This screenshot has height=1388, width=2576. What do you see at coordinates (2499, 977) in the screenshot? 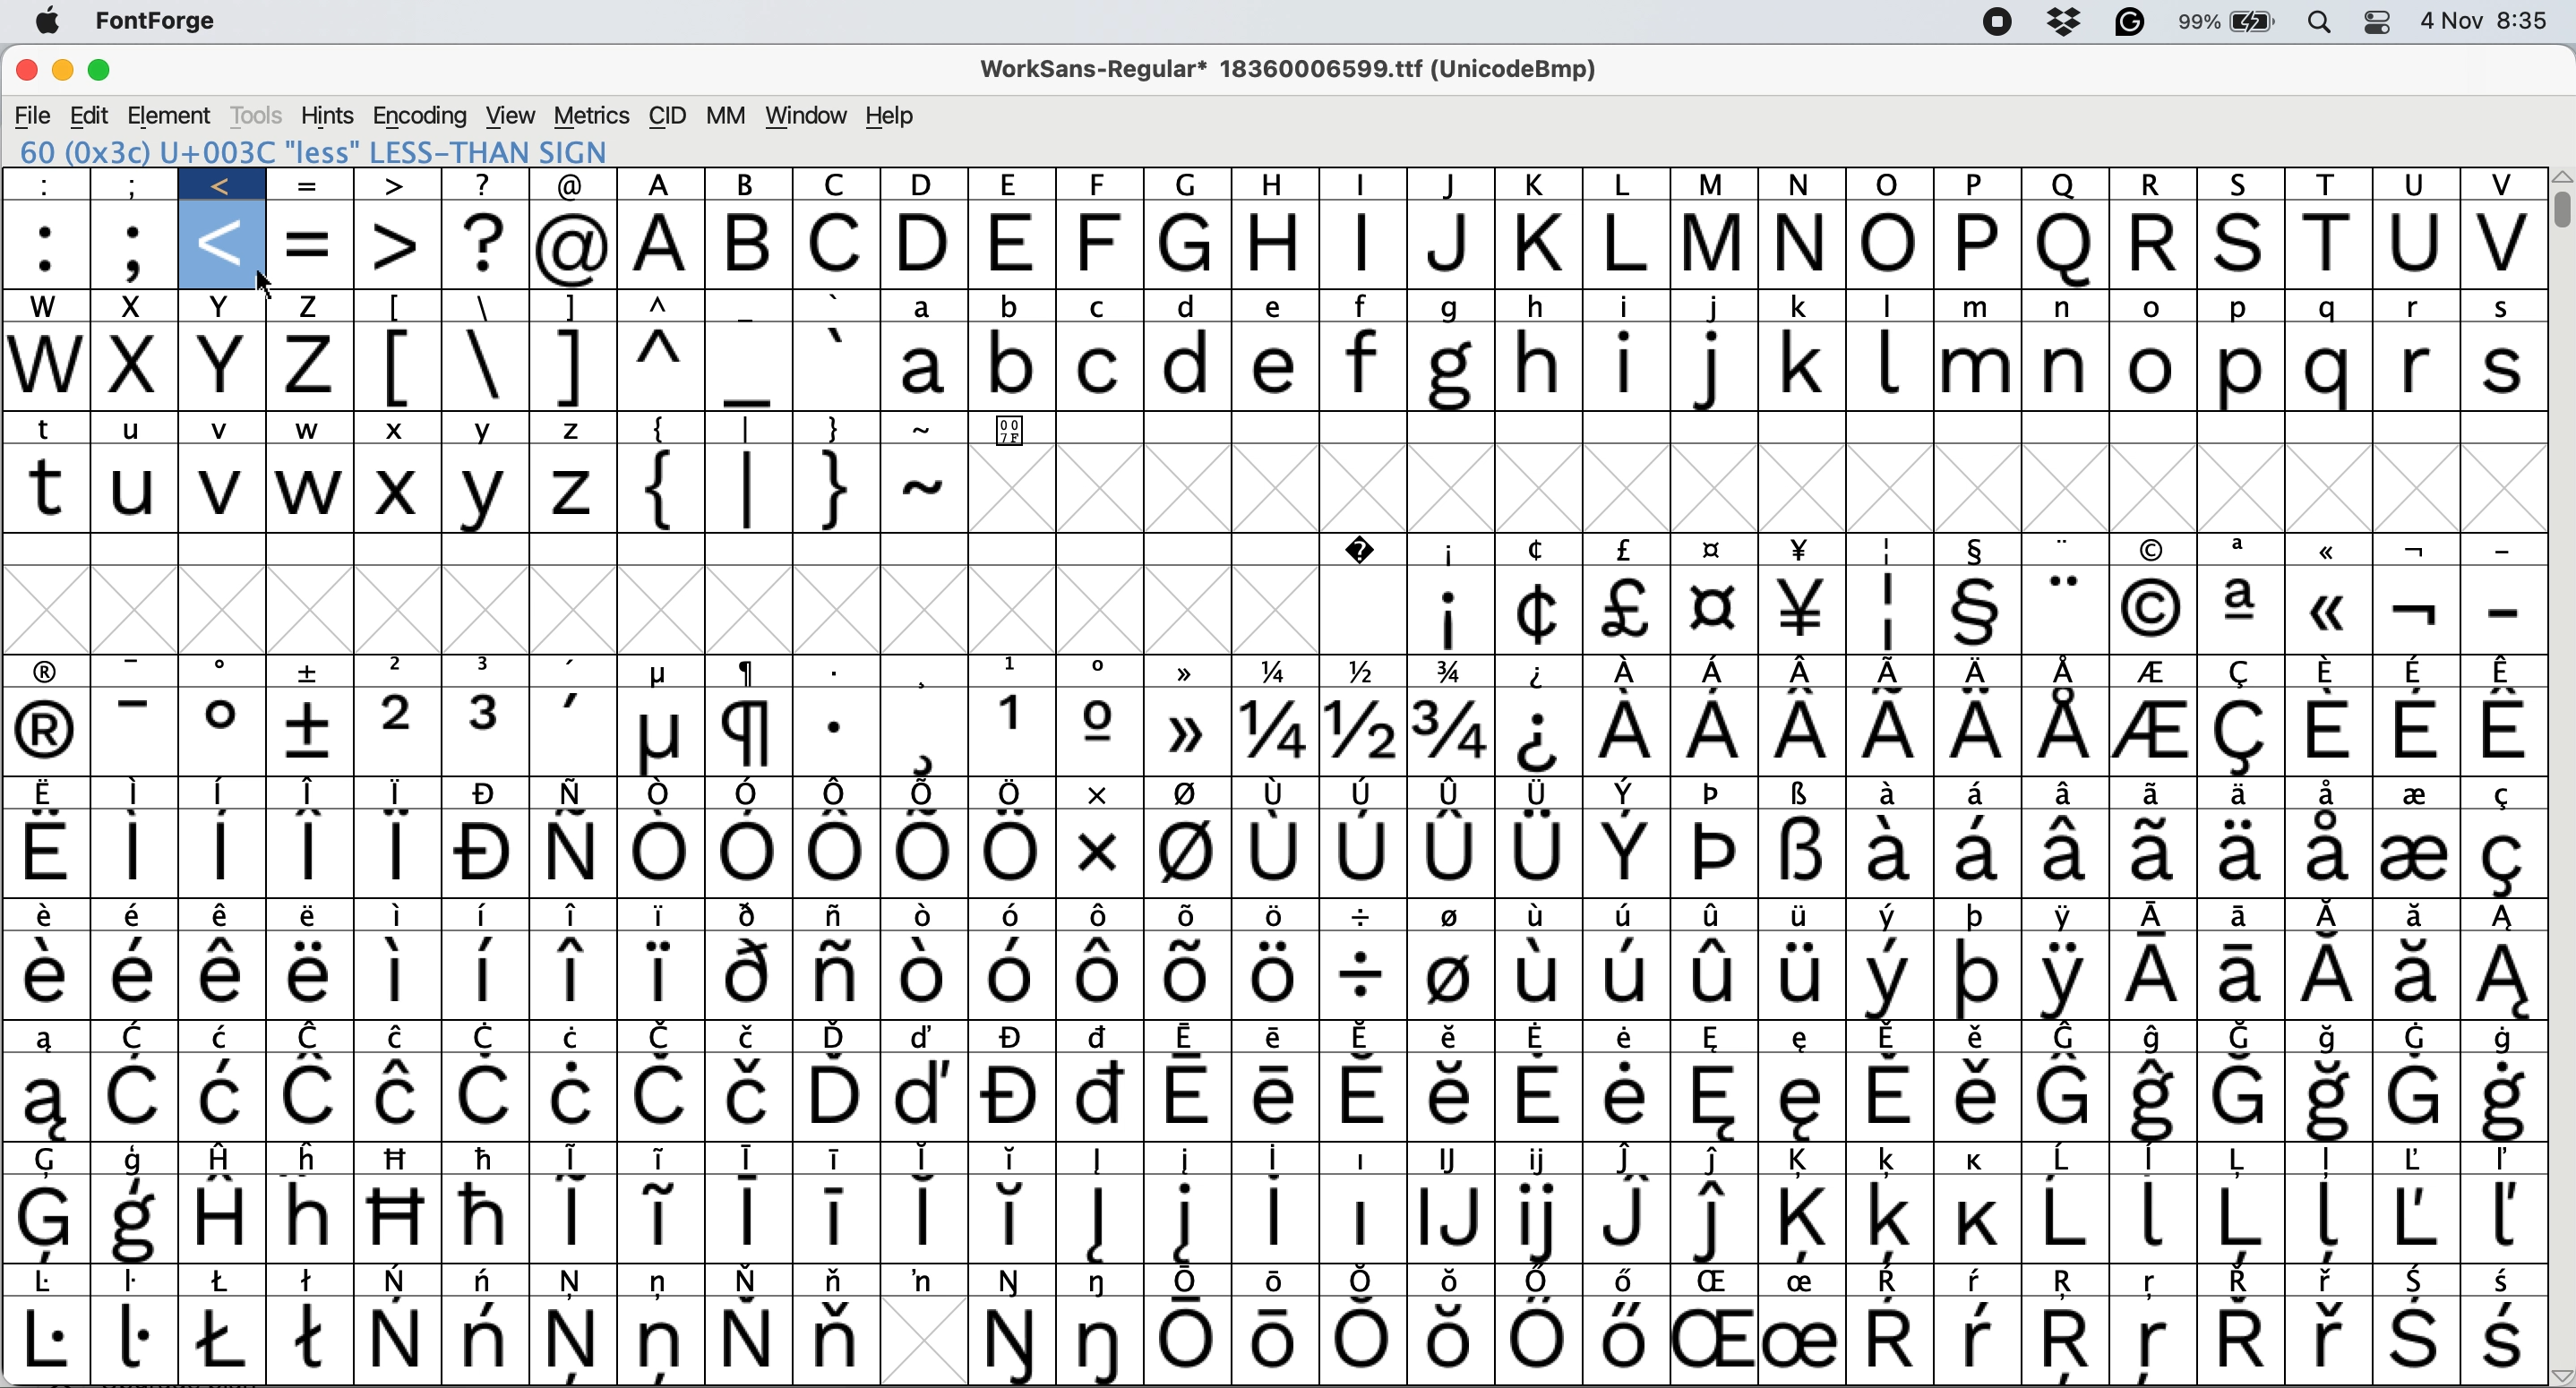
I see `Symbol` at bounding box center [2499, 977].